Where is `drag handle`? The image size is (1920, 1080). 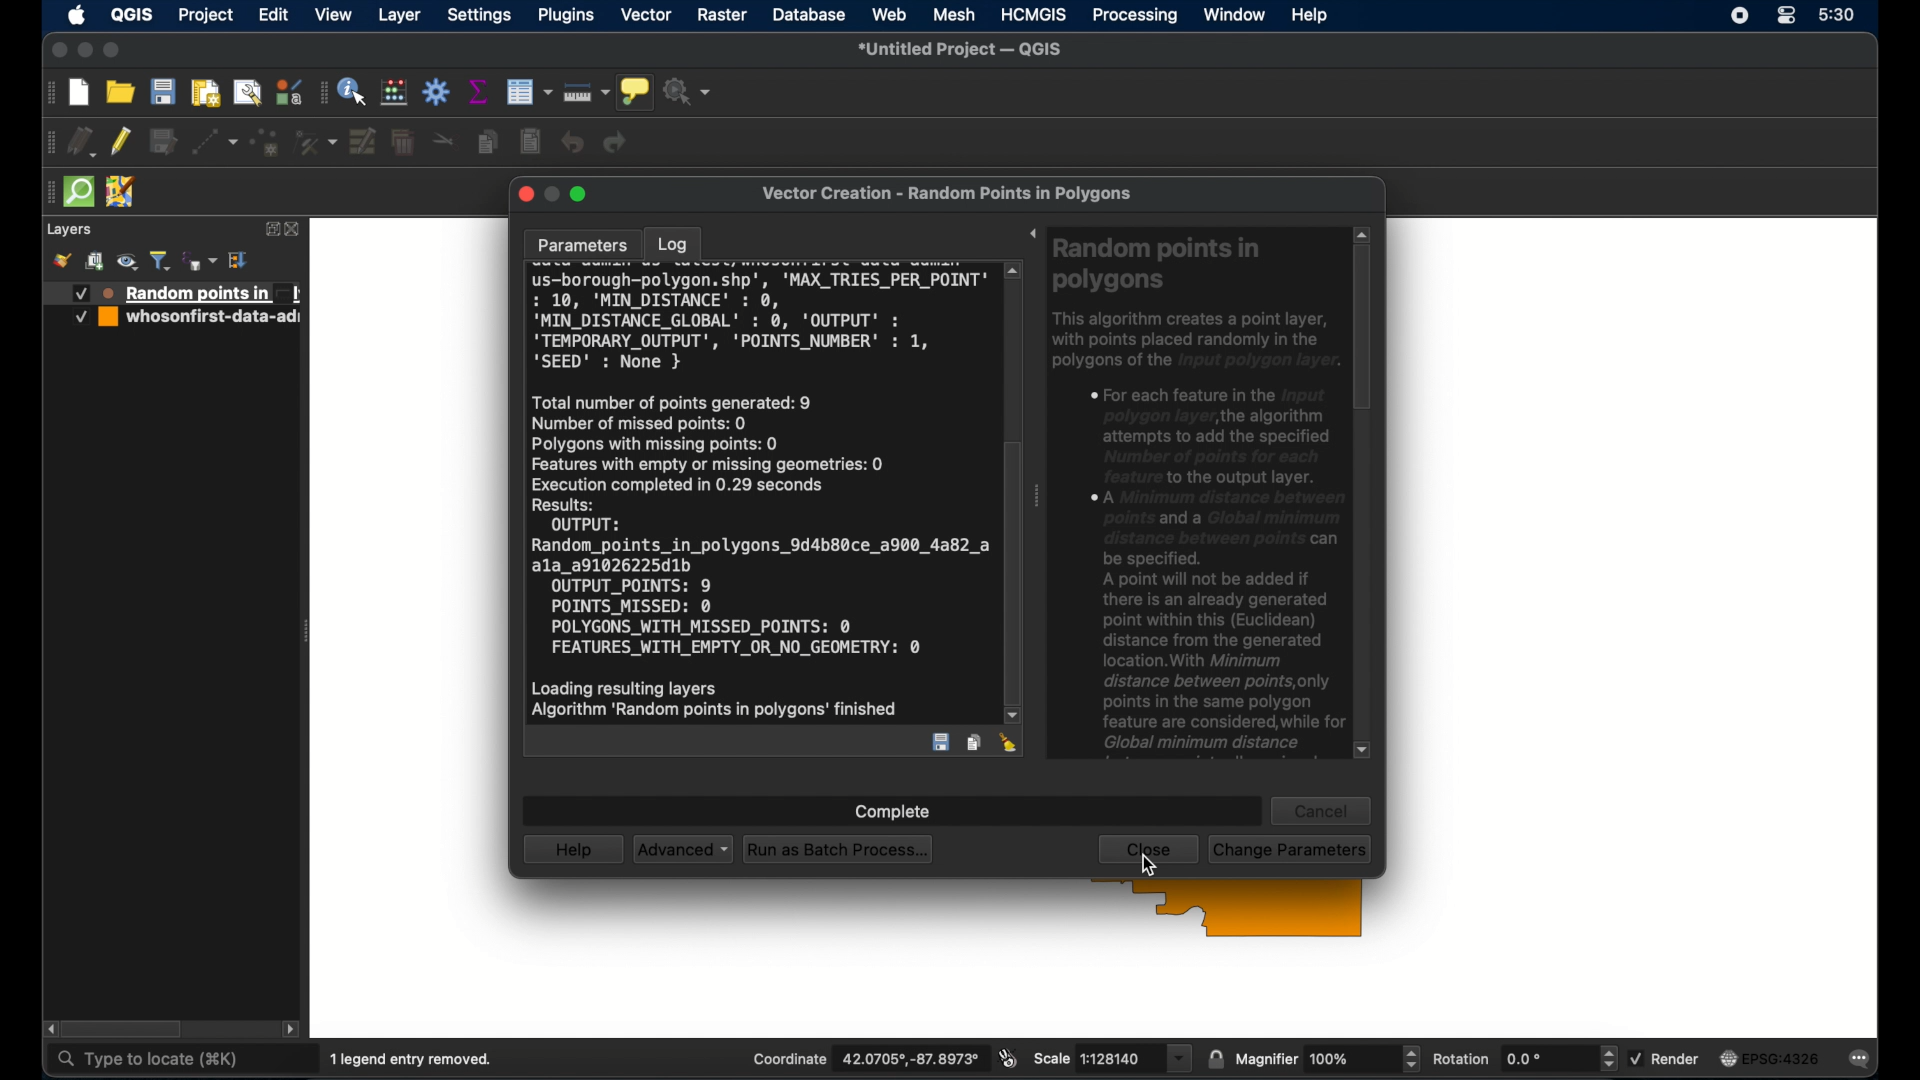 drag handle is located at coordinates (321, 92).